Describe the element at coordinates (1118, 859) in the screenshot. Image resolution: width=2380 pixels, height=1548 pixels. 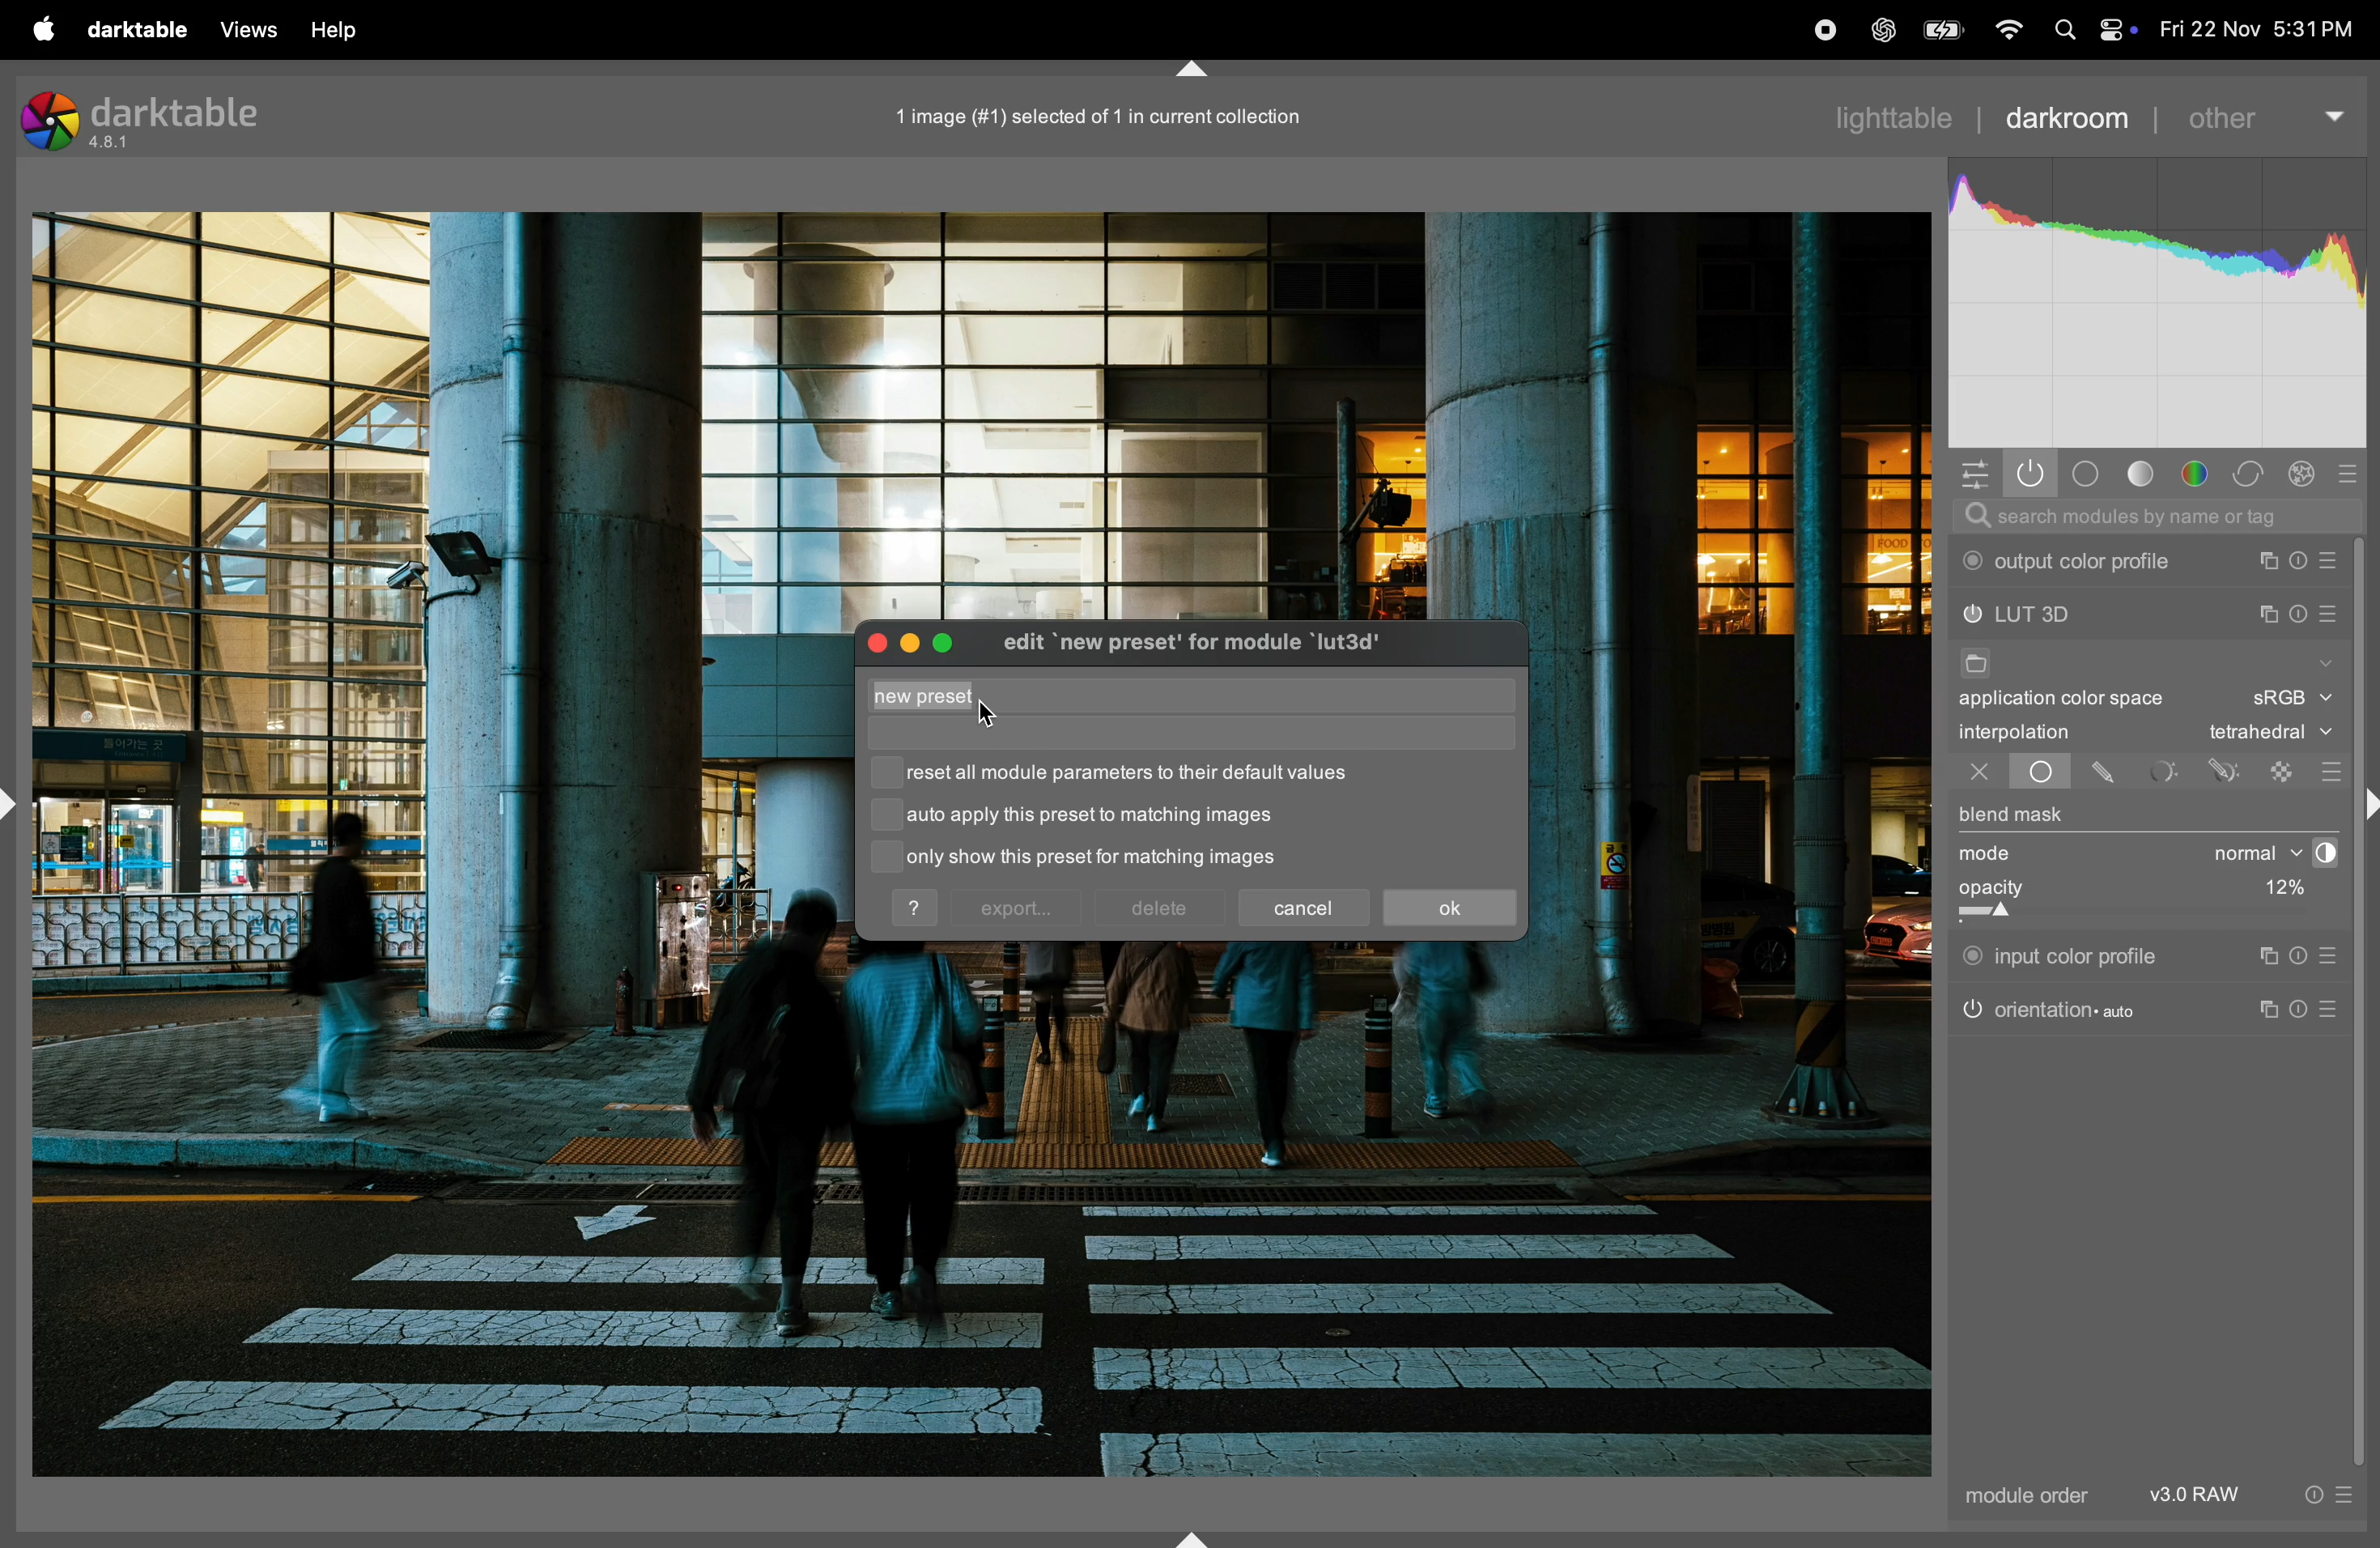
I see `only show images` at that location.